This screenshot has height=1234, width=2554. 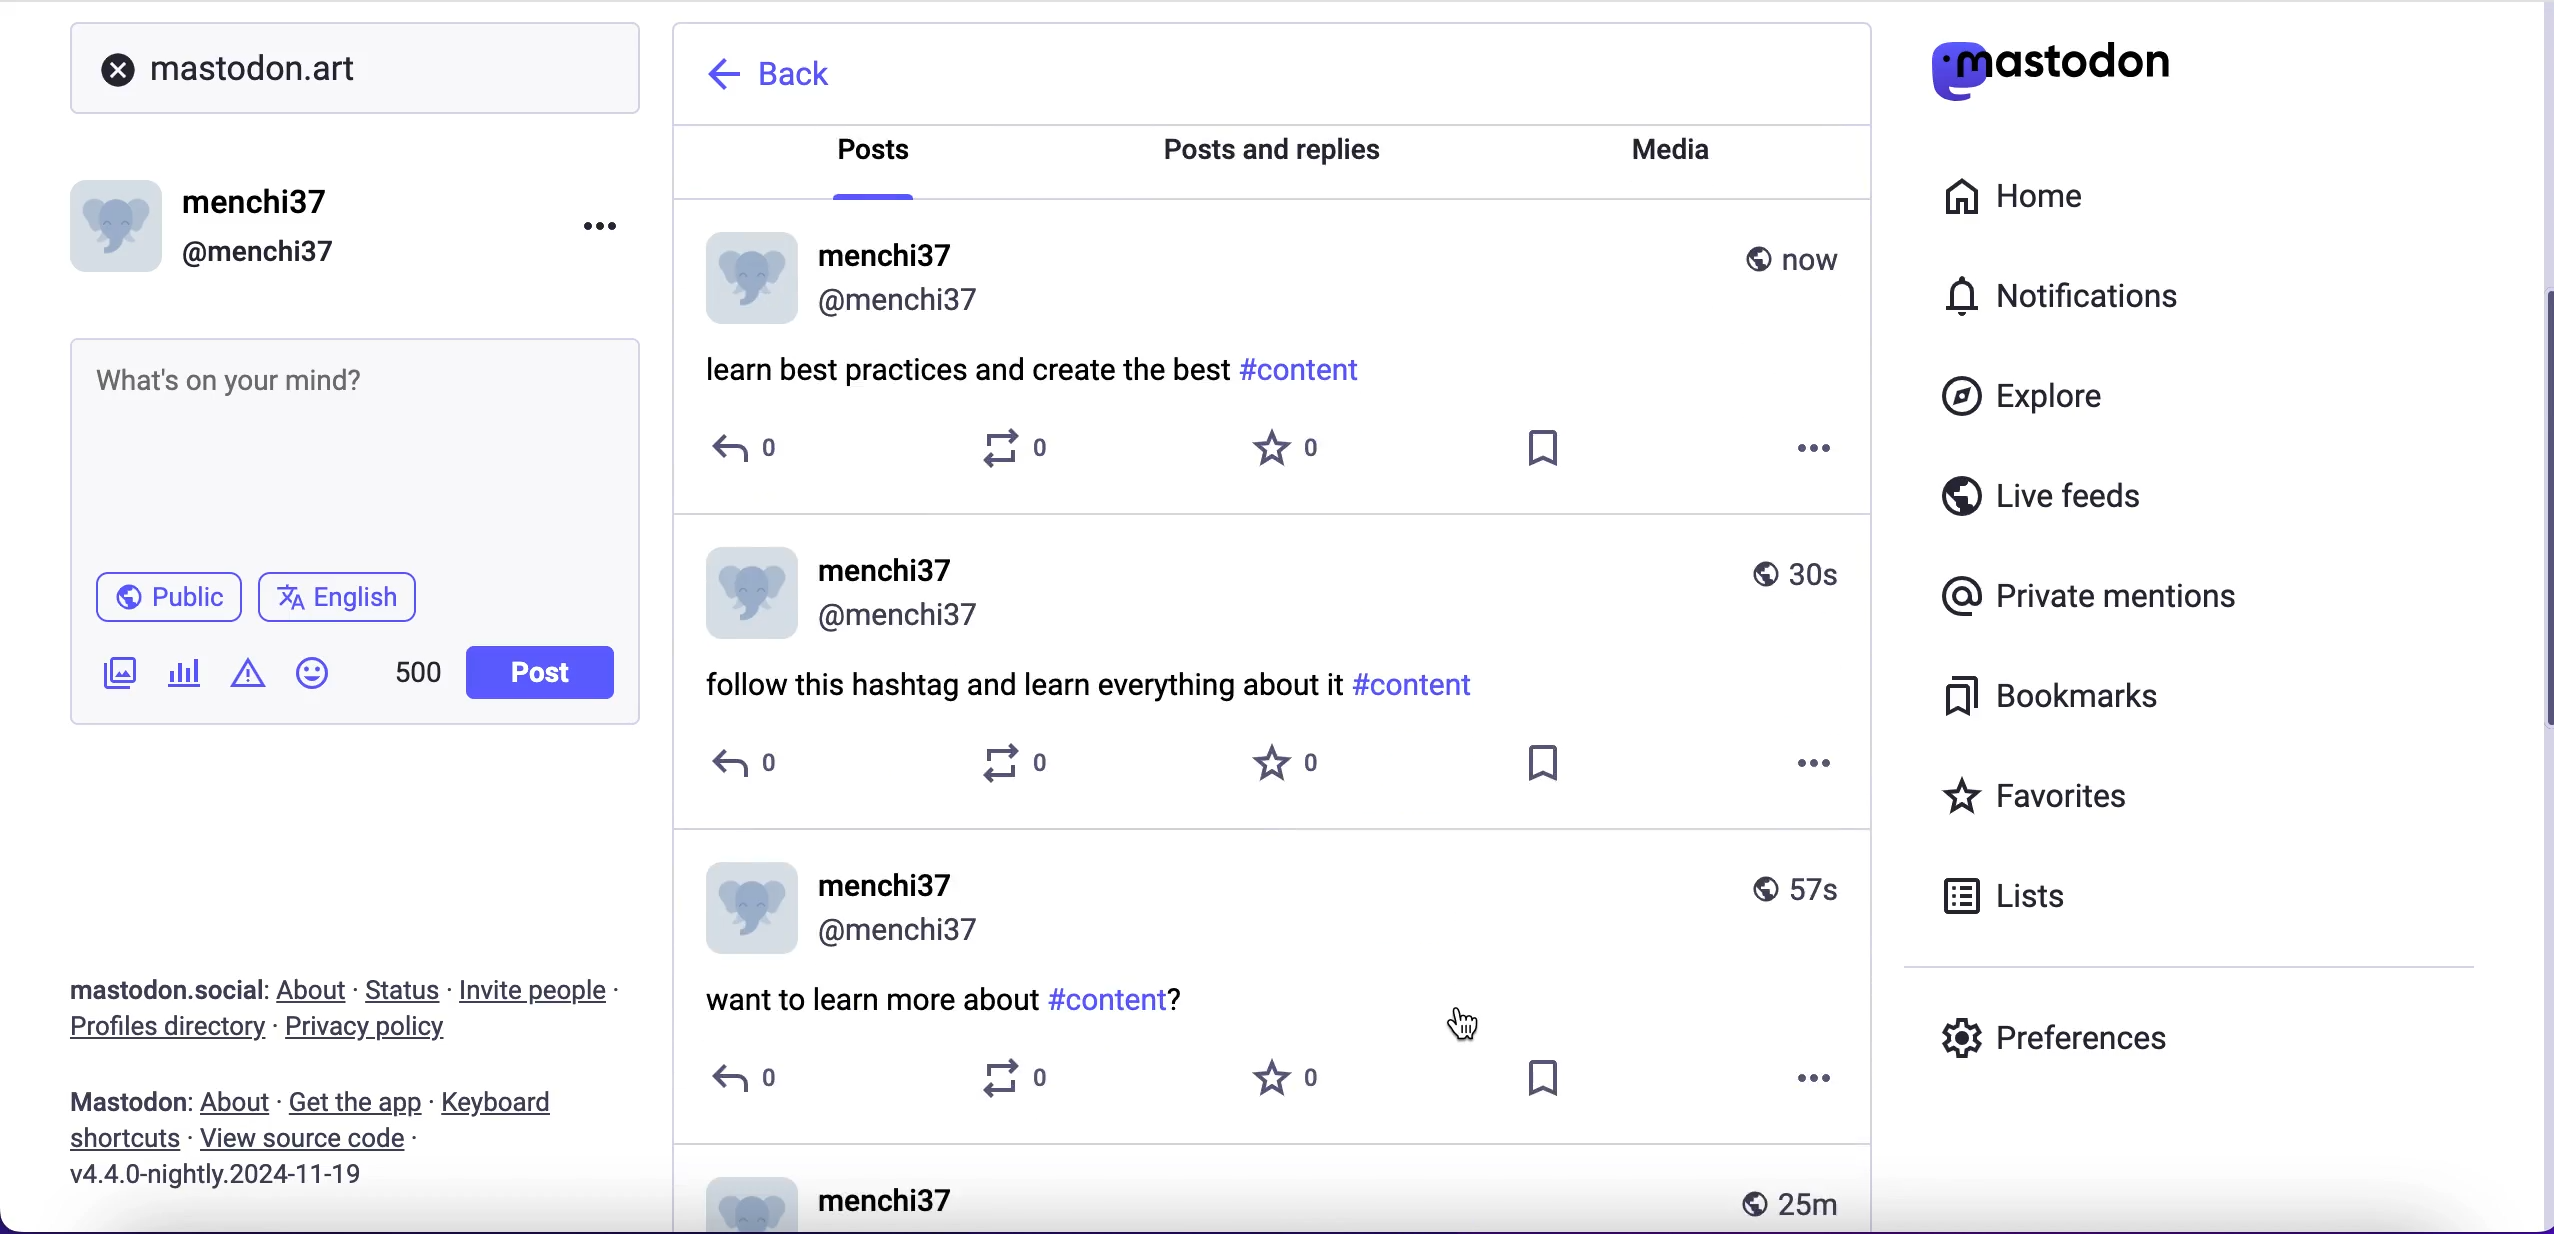 What do you see at coordinates (1036, 1085) in the screenshot?
I see `0 boosts` at bounding box center [1036, 1085].